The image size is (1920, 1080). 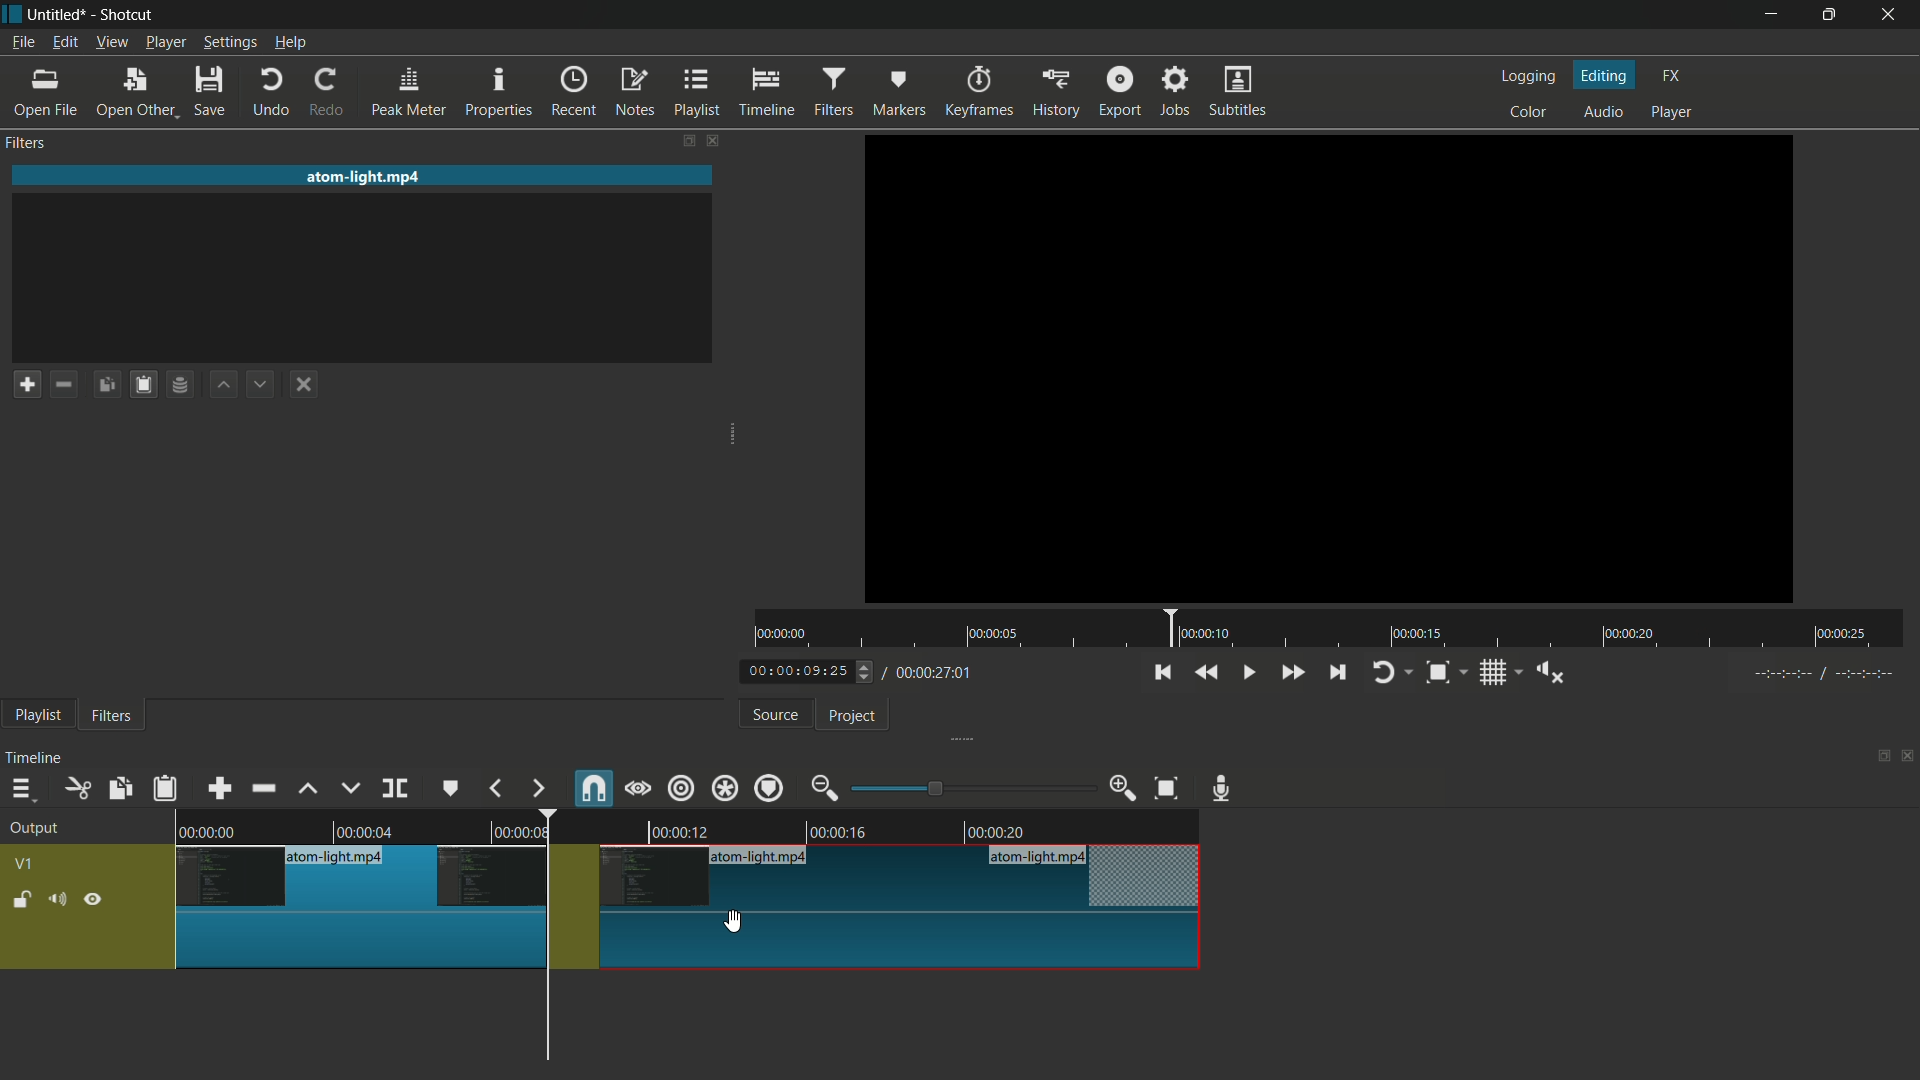 What do you see at coordinates (37, 717) in the screenshot?
I see `playlist` at bounding box center [37, 717].